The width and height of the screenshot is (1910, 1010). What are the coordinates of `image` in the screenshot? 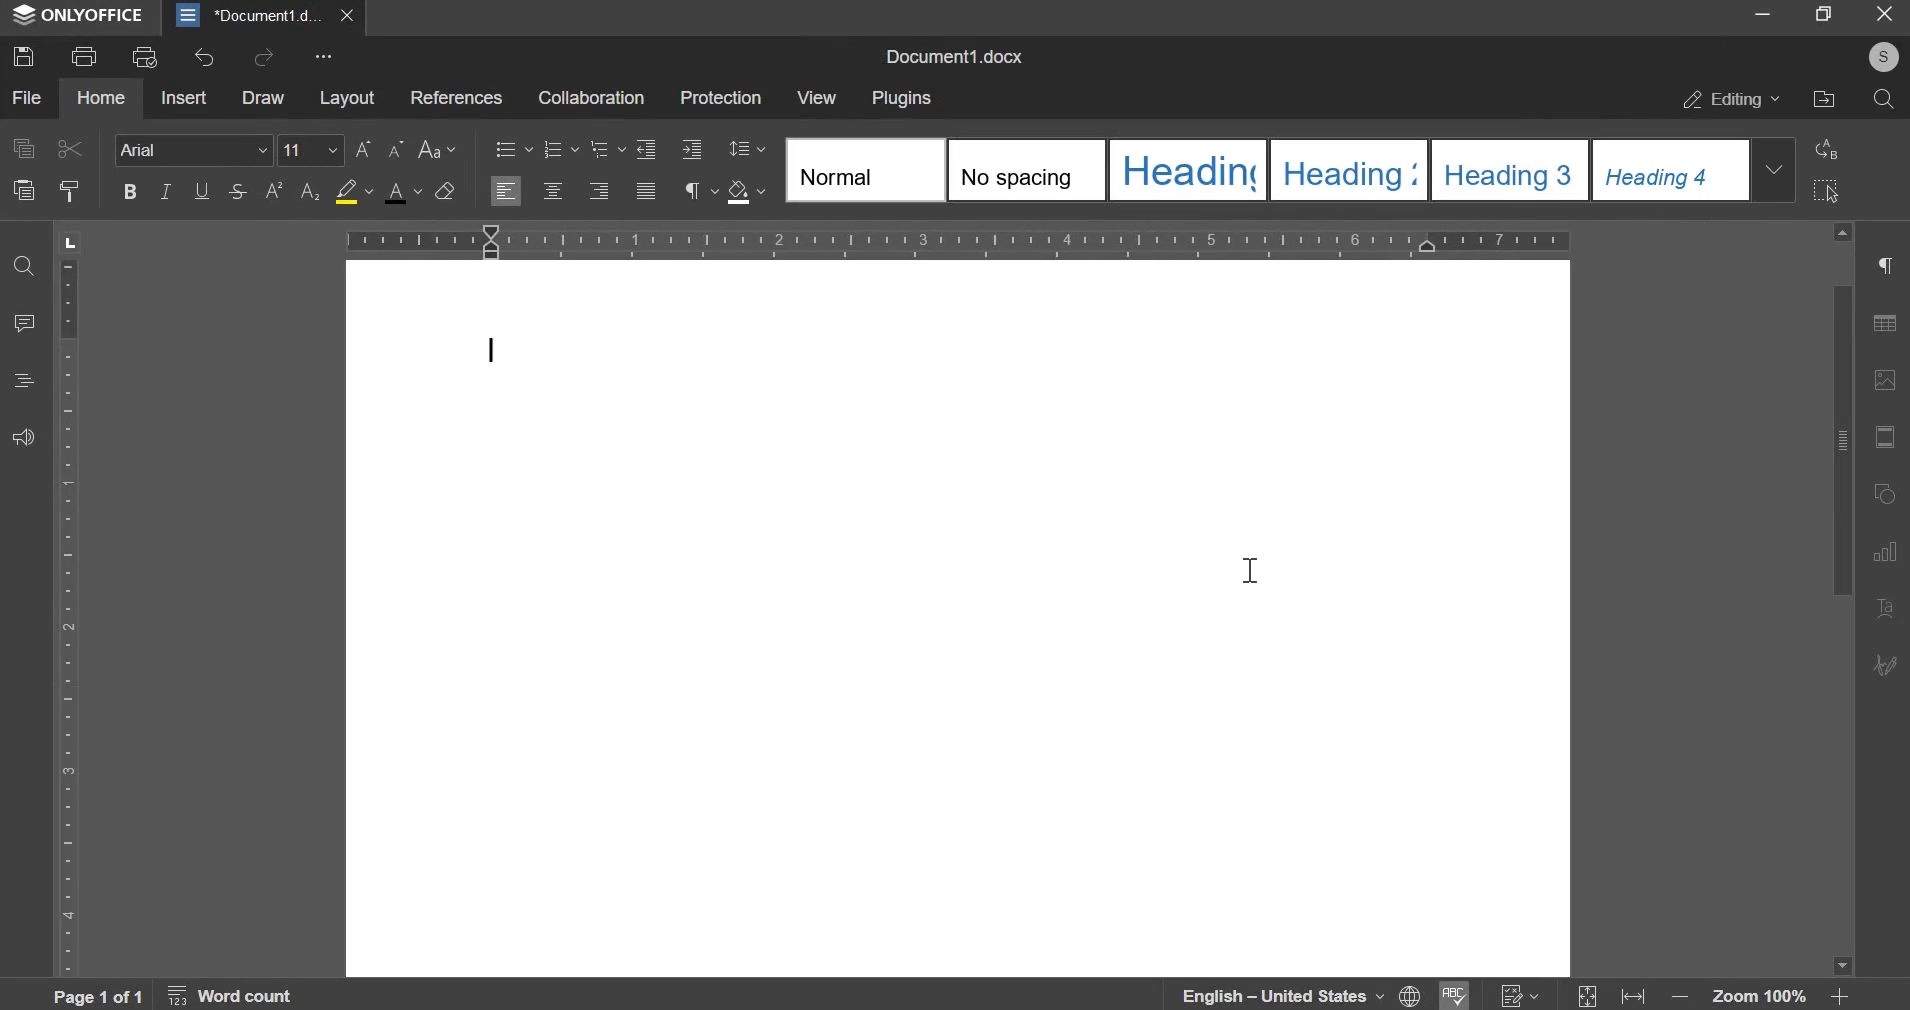 It's located at (1885, 382).